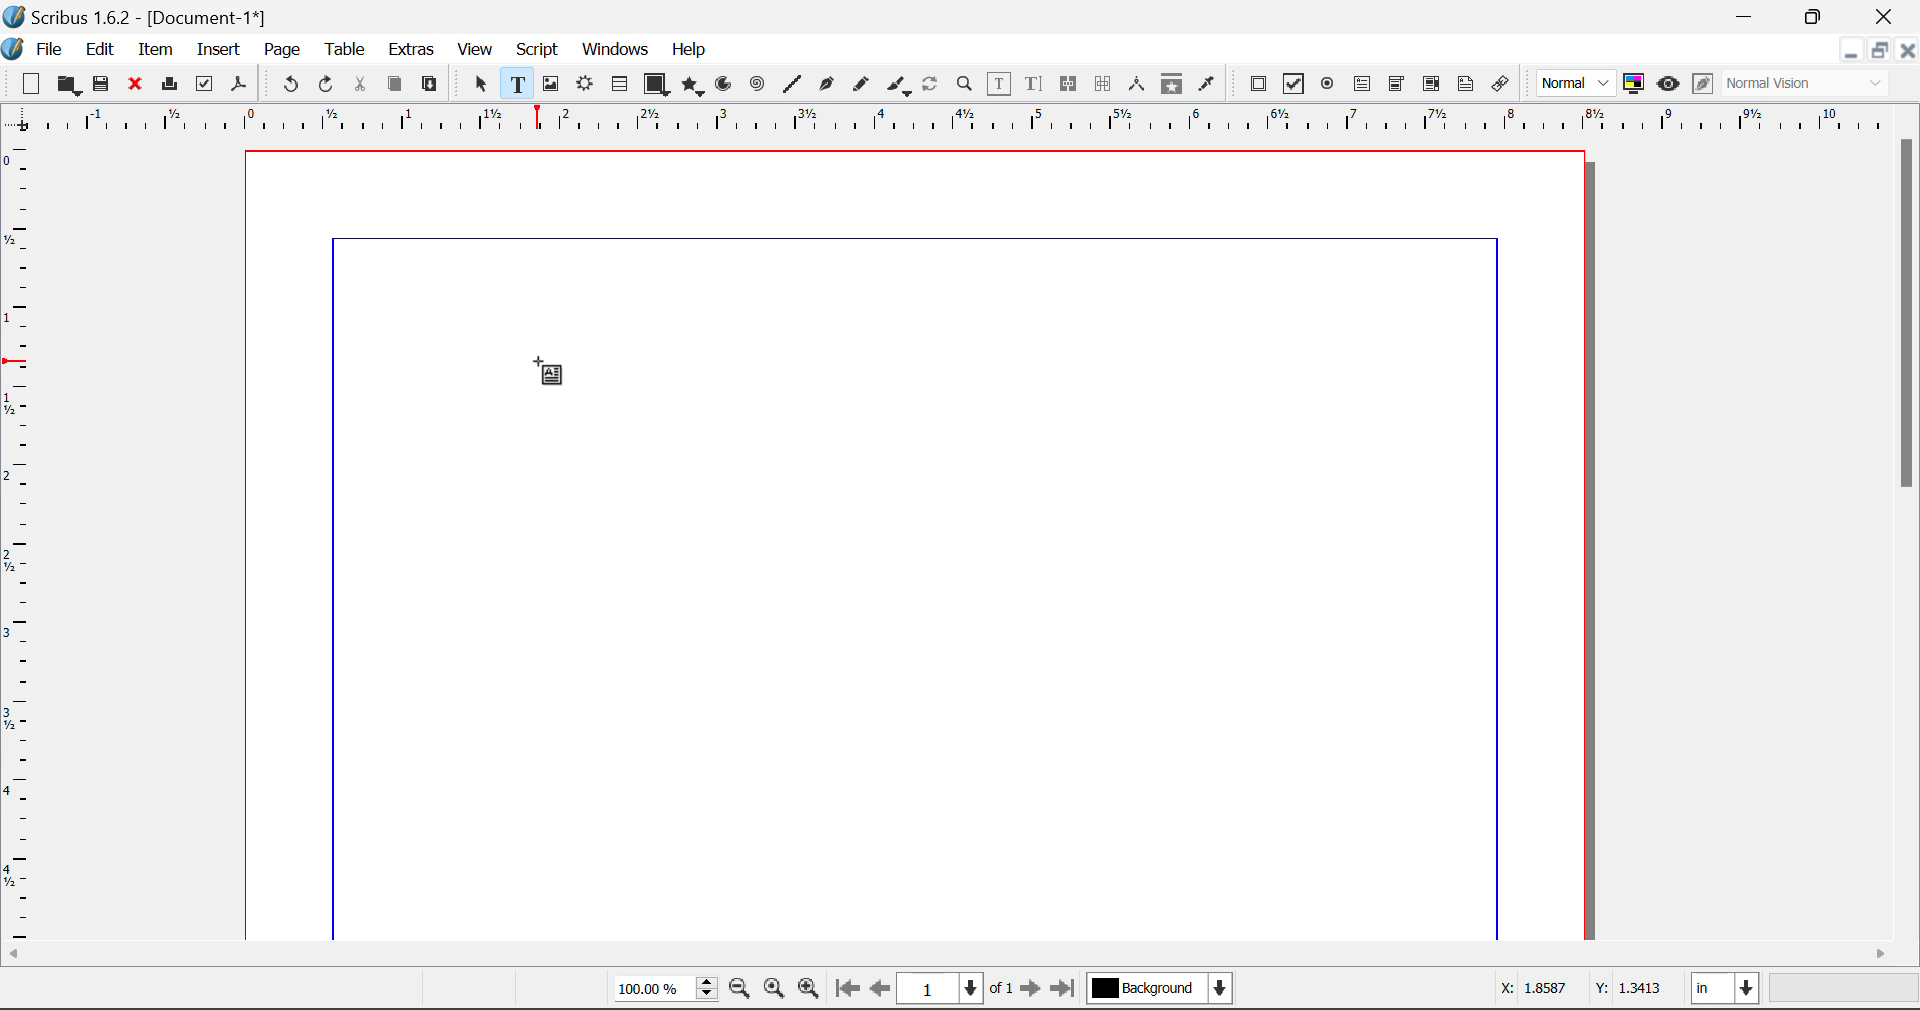 The image size is (1920, 1010). I want to click on Calligraphic Line, so click(894, 85).